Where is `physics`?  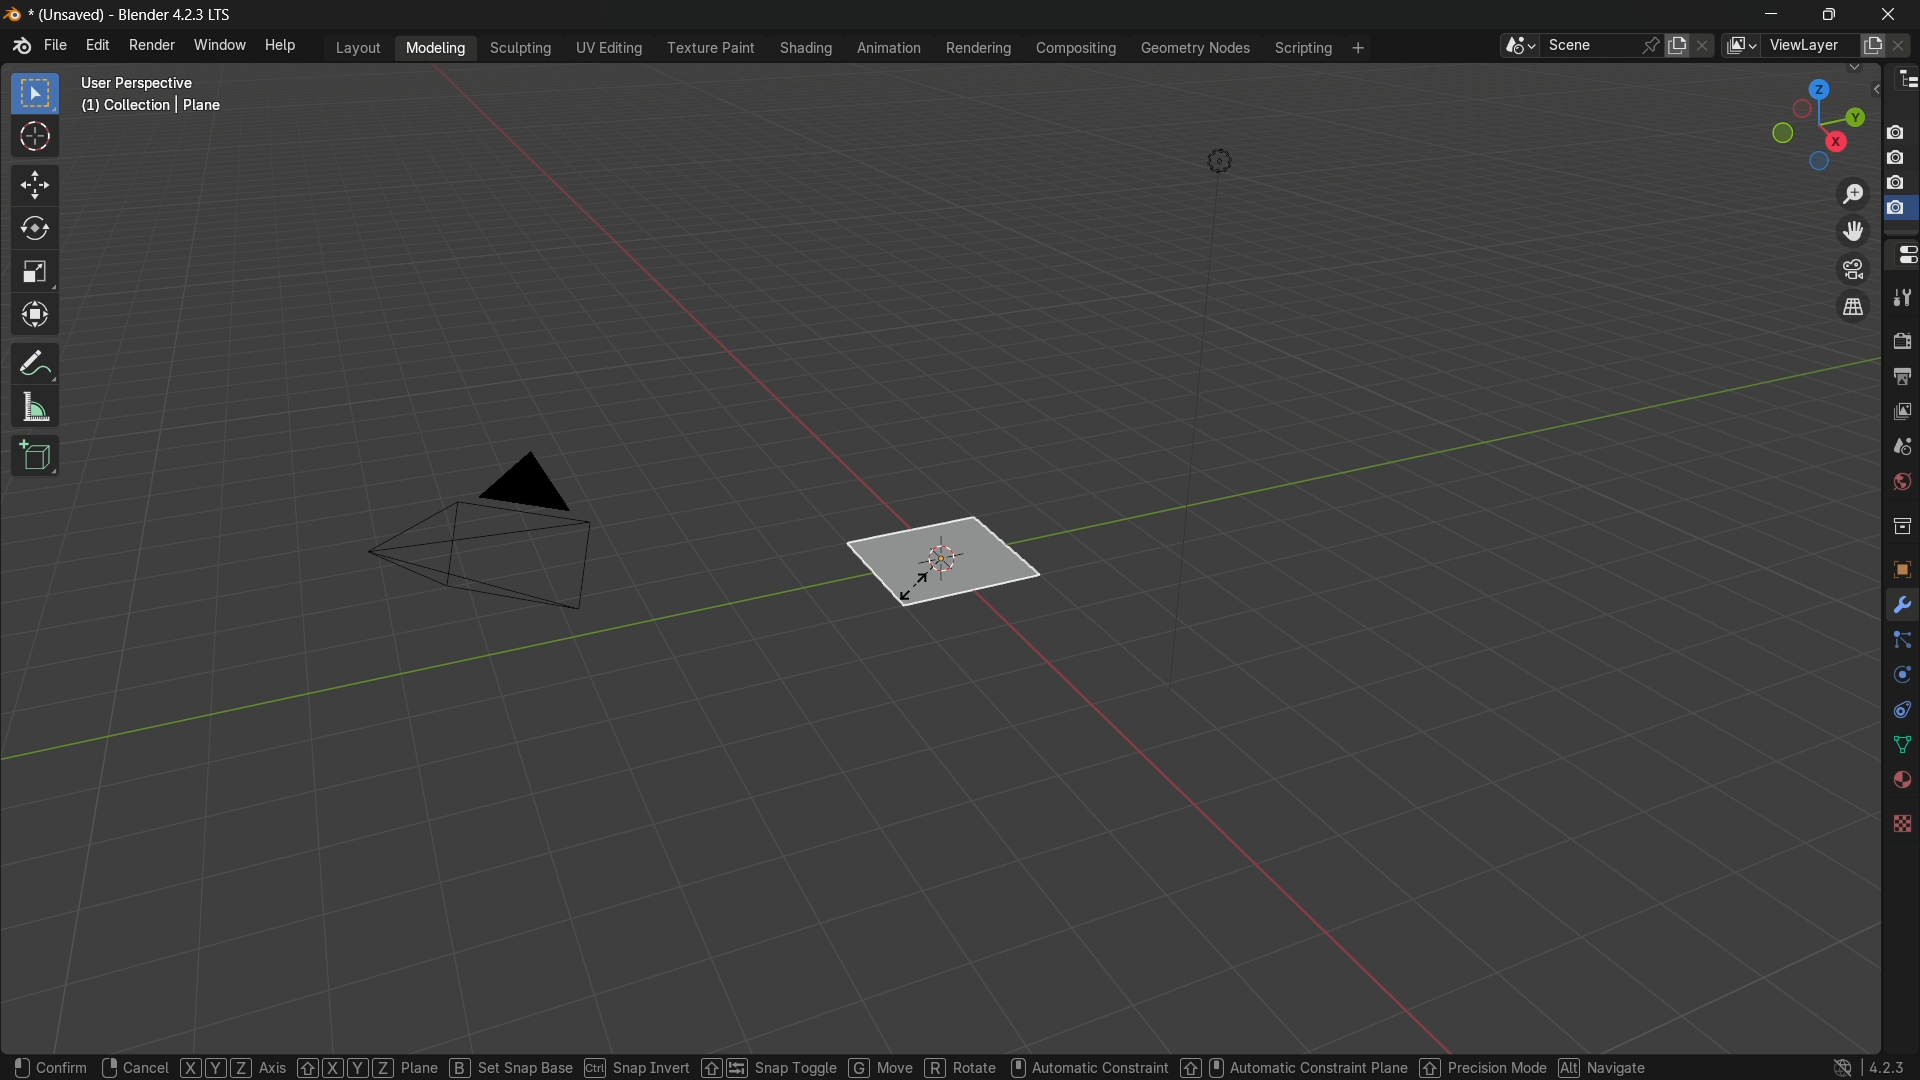 physics is located at coordinates (1900, 677).